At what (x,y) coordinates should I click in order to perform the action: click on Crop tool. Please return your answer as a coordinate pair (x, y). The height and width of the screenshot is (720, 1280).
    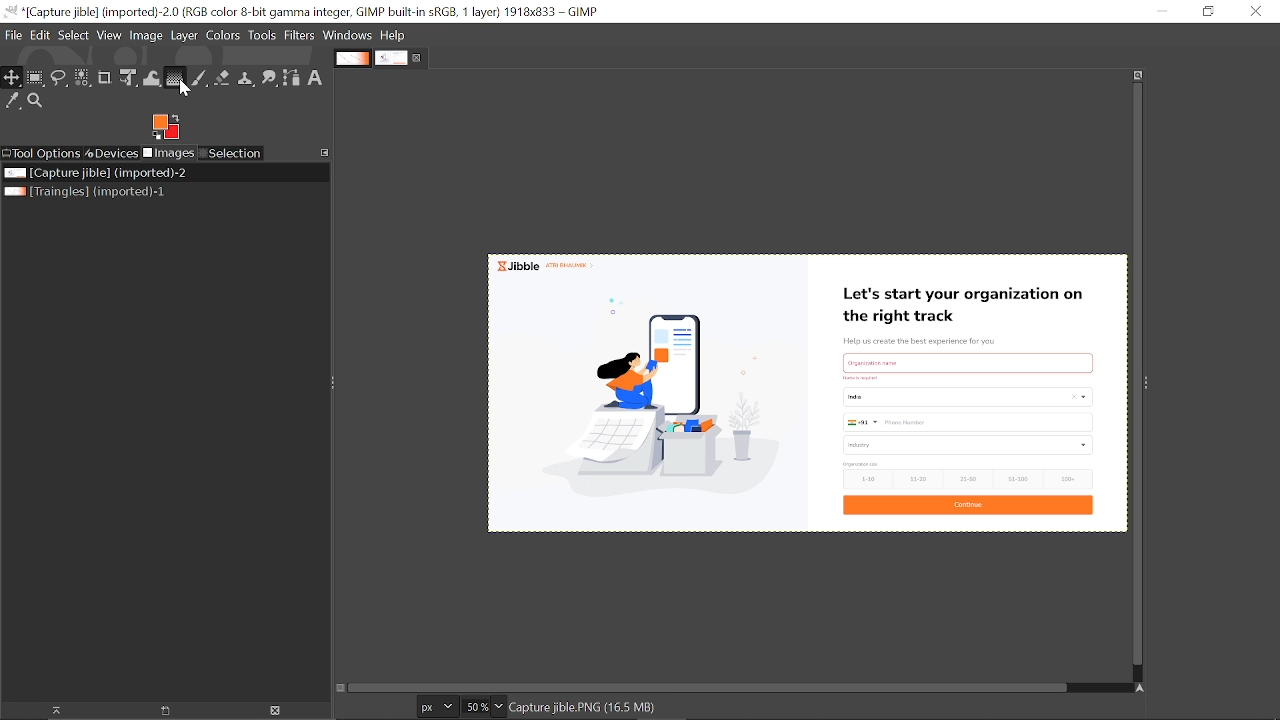
    Looking at the image, I should click on (106, 77).